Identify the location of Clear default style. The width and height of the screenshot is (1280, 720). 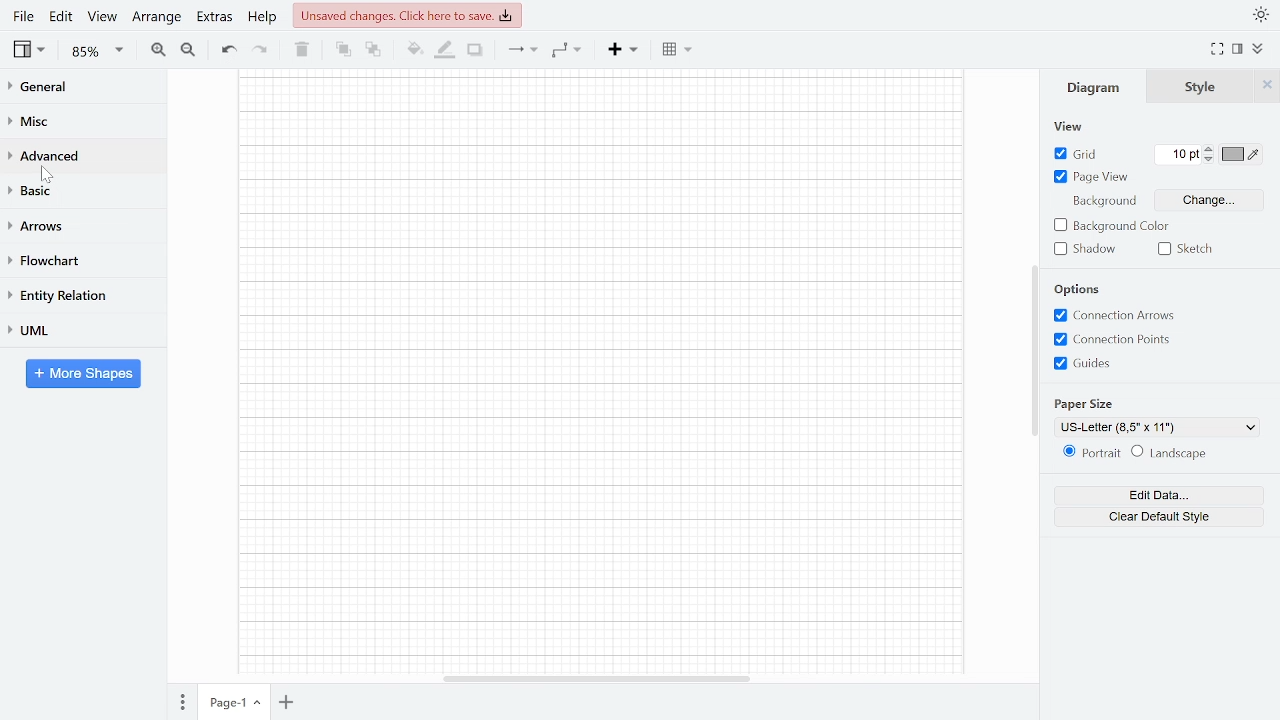
(1163, 517).